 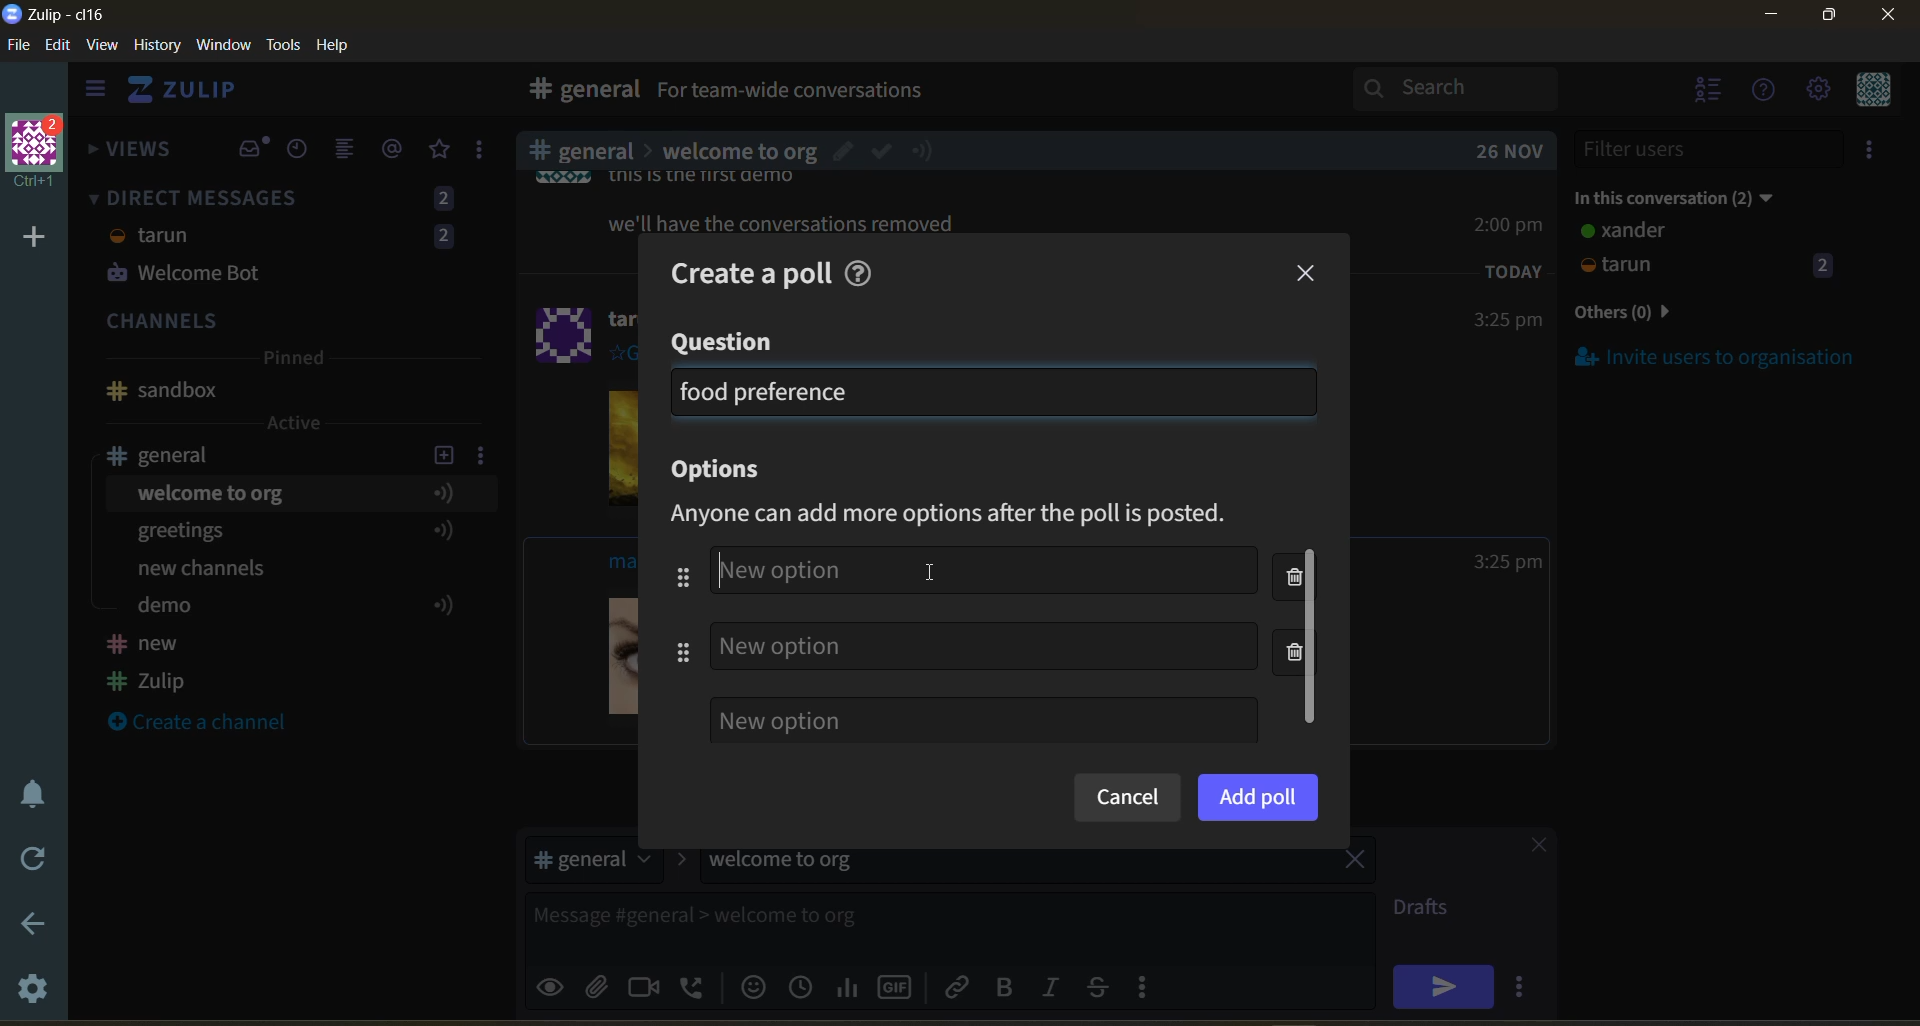 What do you see at coordinates (40, 153) in the screenshot?
I see `organisation` at bounding box center [40, 153].